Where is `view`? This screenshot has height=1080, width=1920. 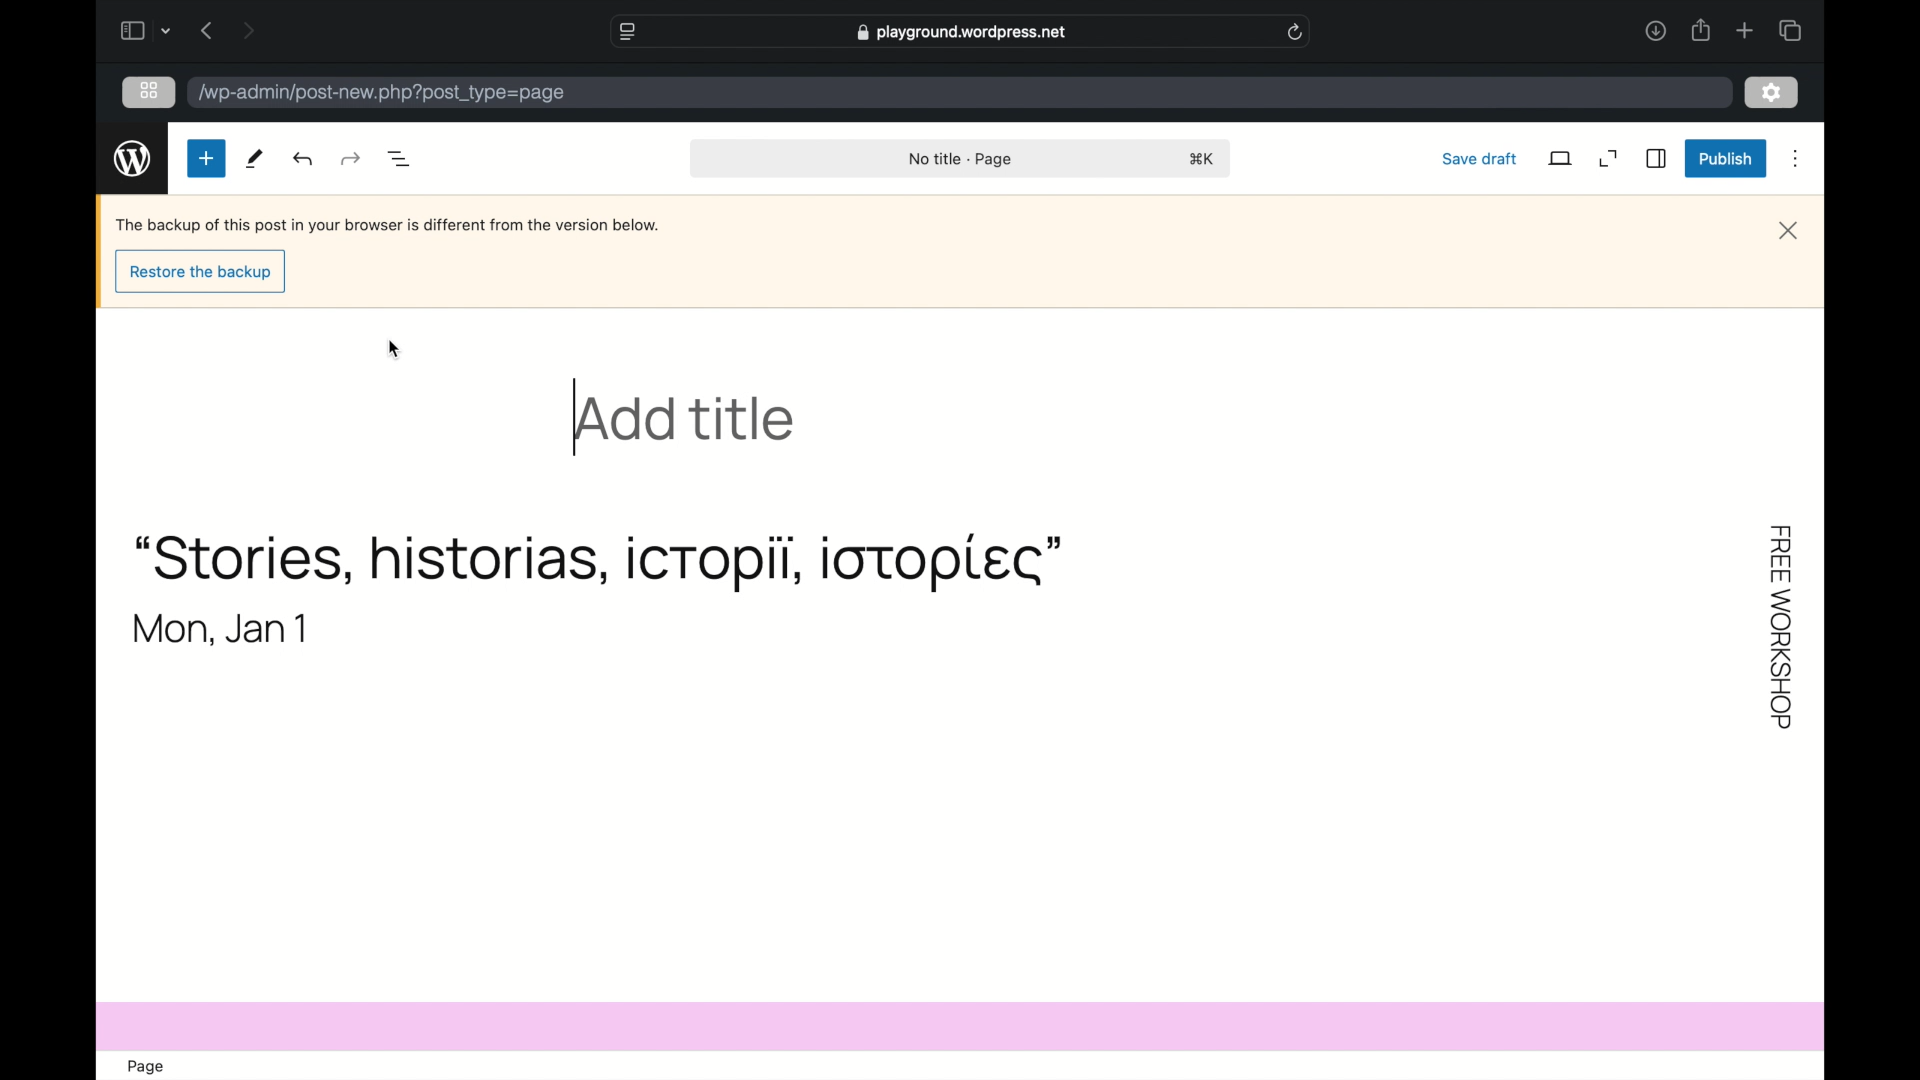
view is located at coordinates (1561, 158).